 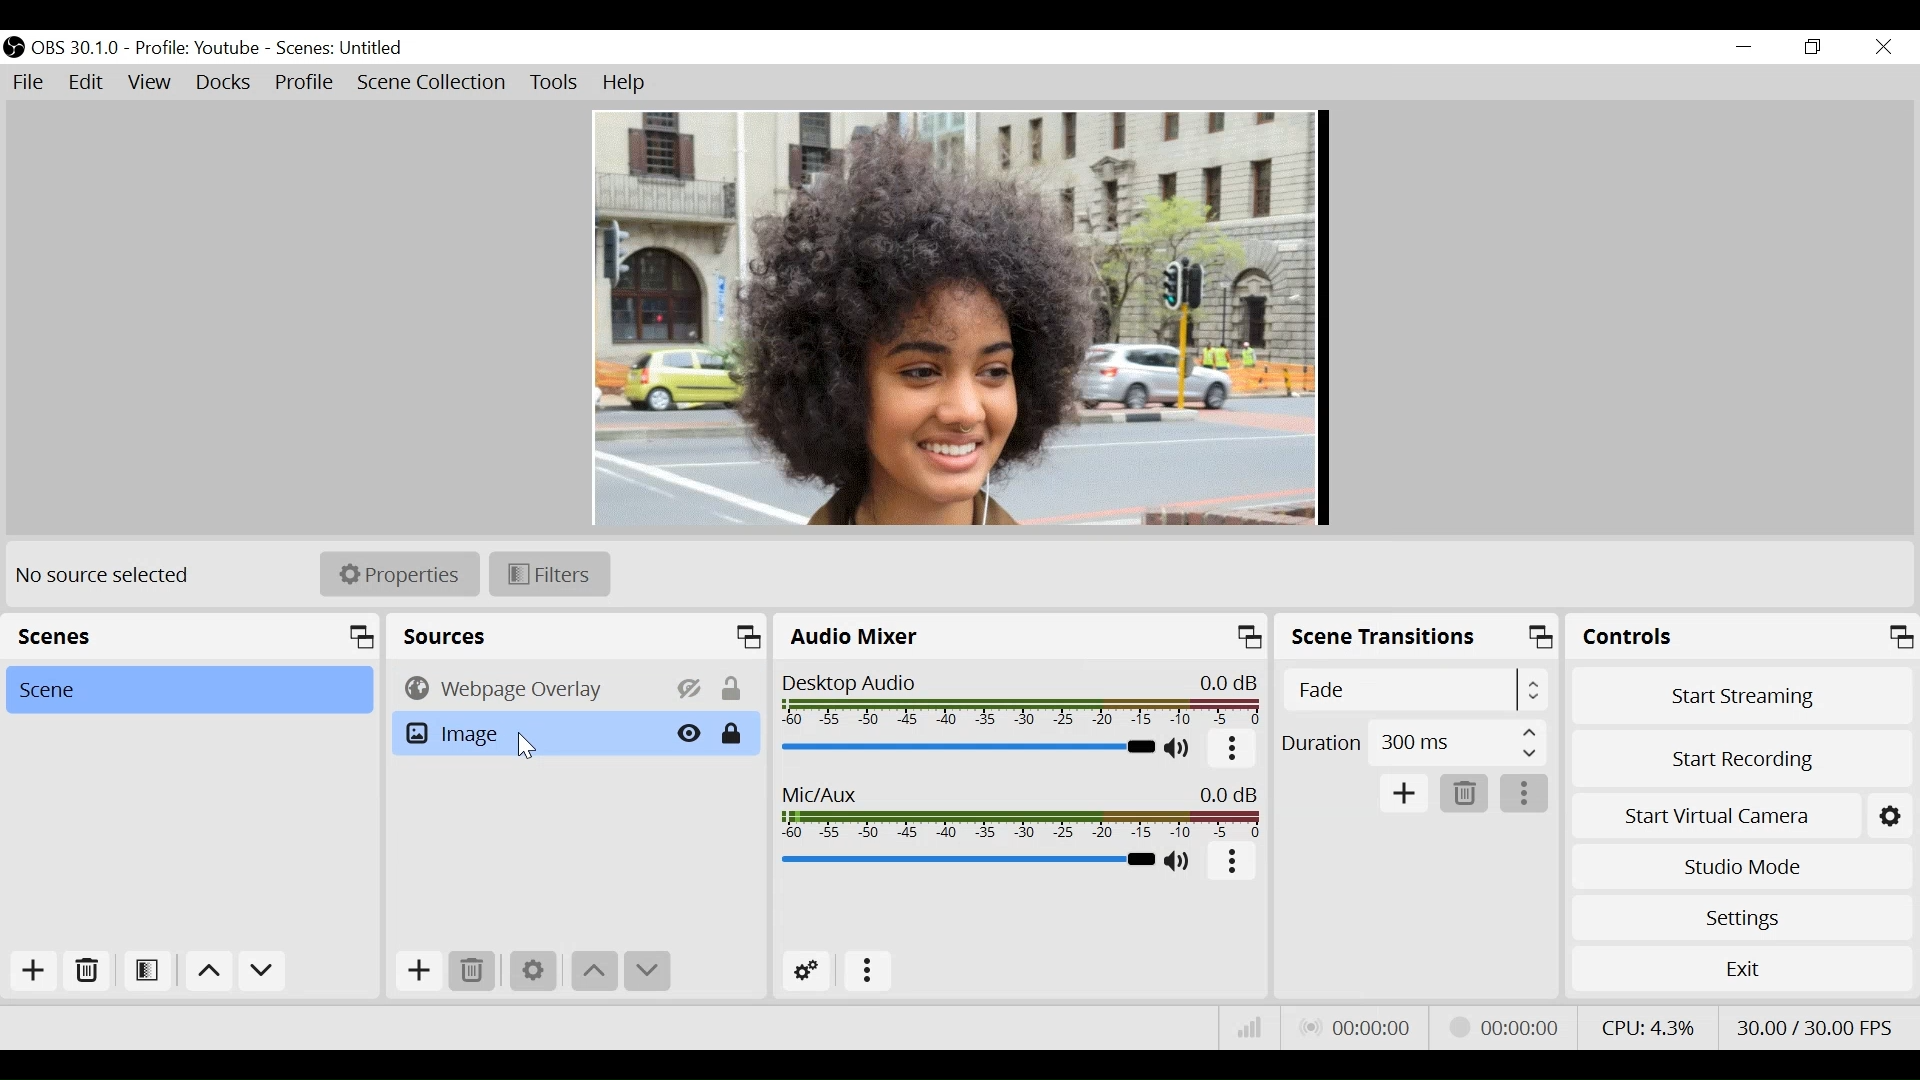 I want to click on Scene Transitions Panel, so click(x=1418, y=639).